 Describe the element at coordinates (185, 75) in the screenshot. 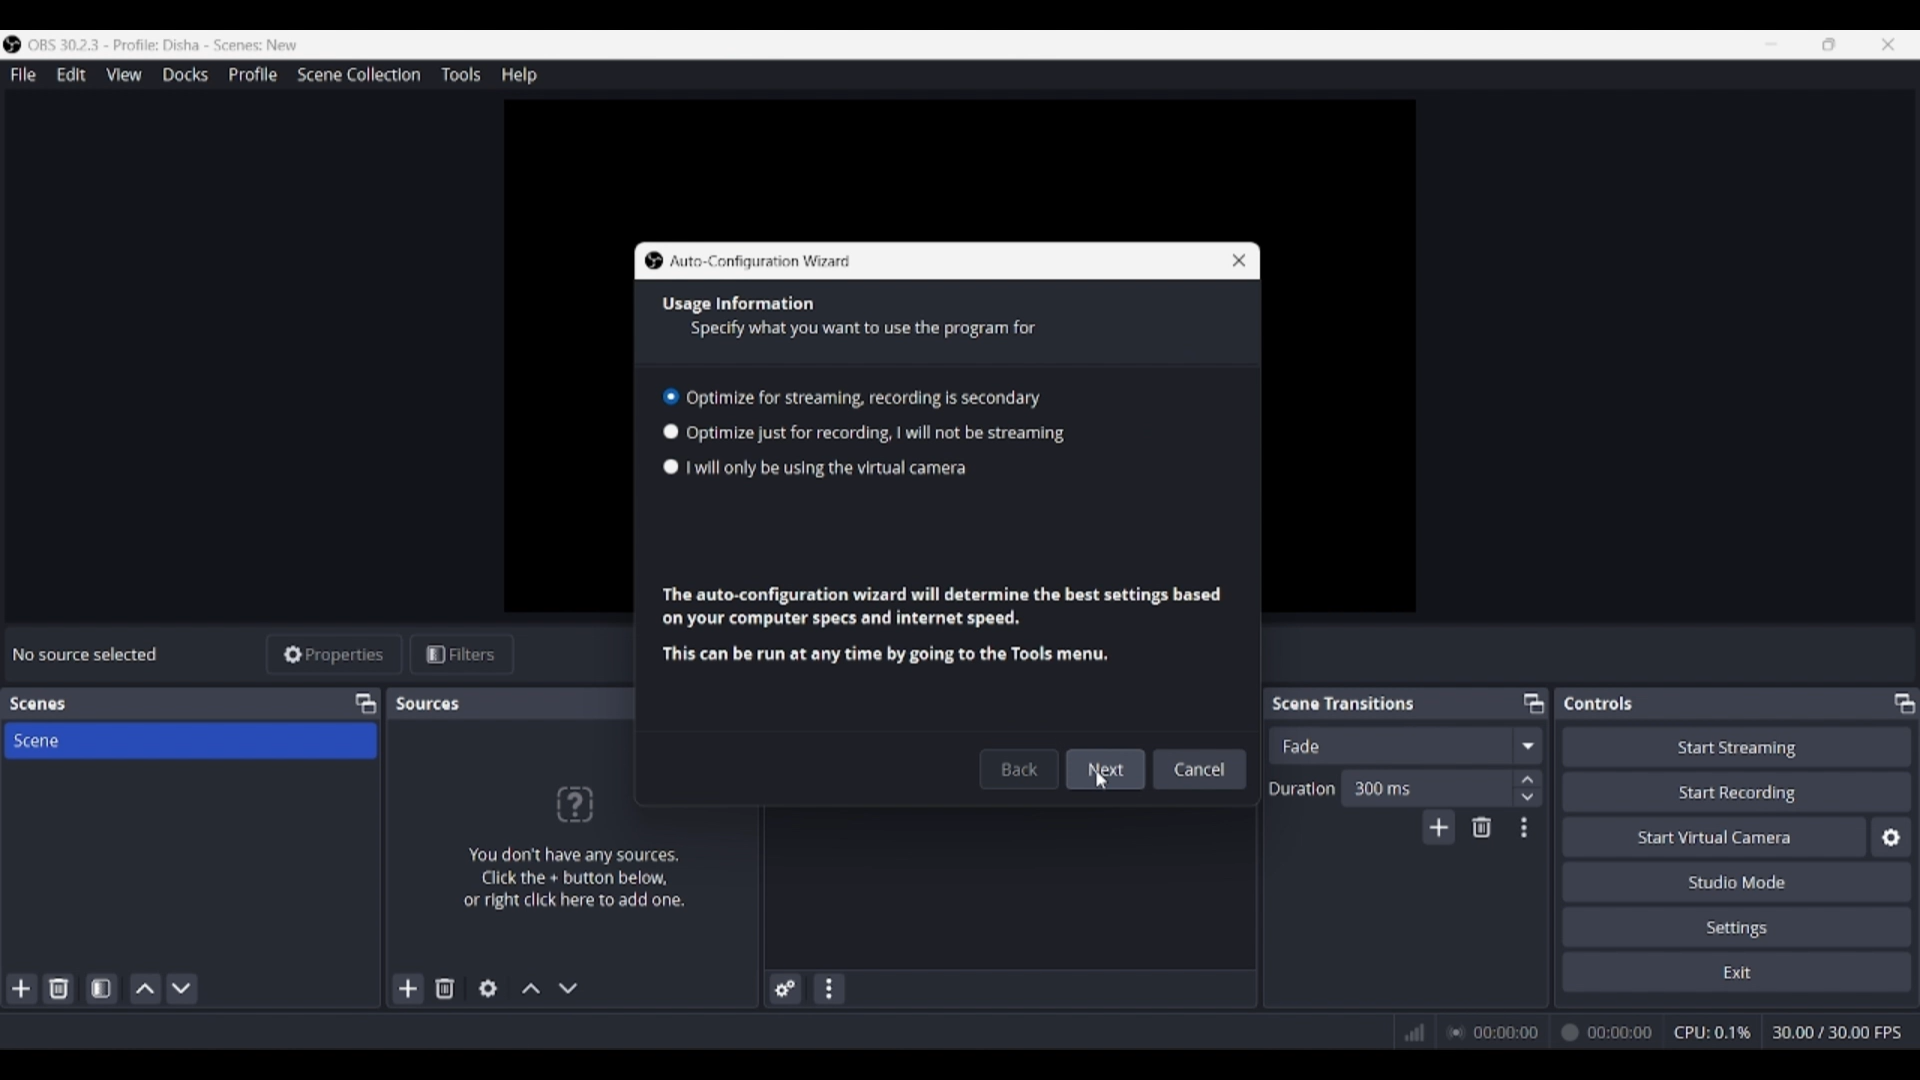

I see `Docks menu` at that location.